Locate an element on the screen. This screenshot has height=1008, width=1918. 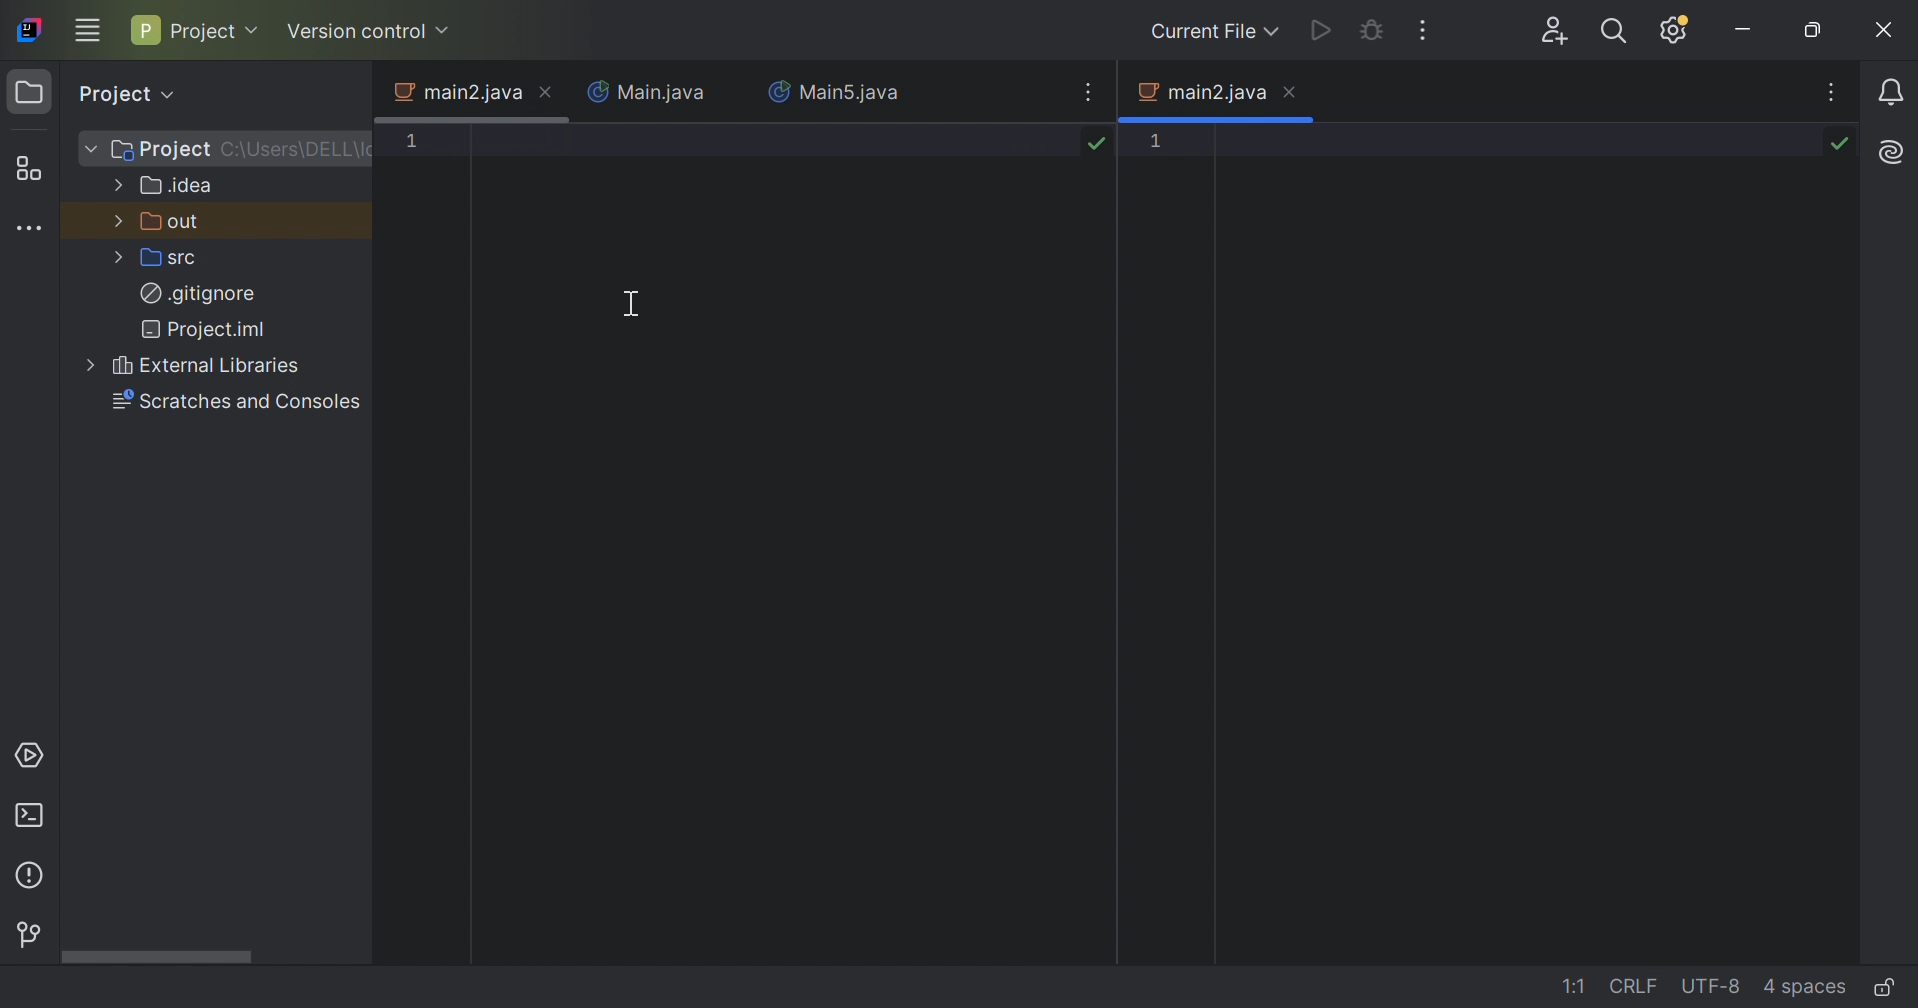
.gitignore is located at coordinates (199, 296).